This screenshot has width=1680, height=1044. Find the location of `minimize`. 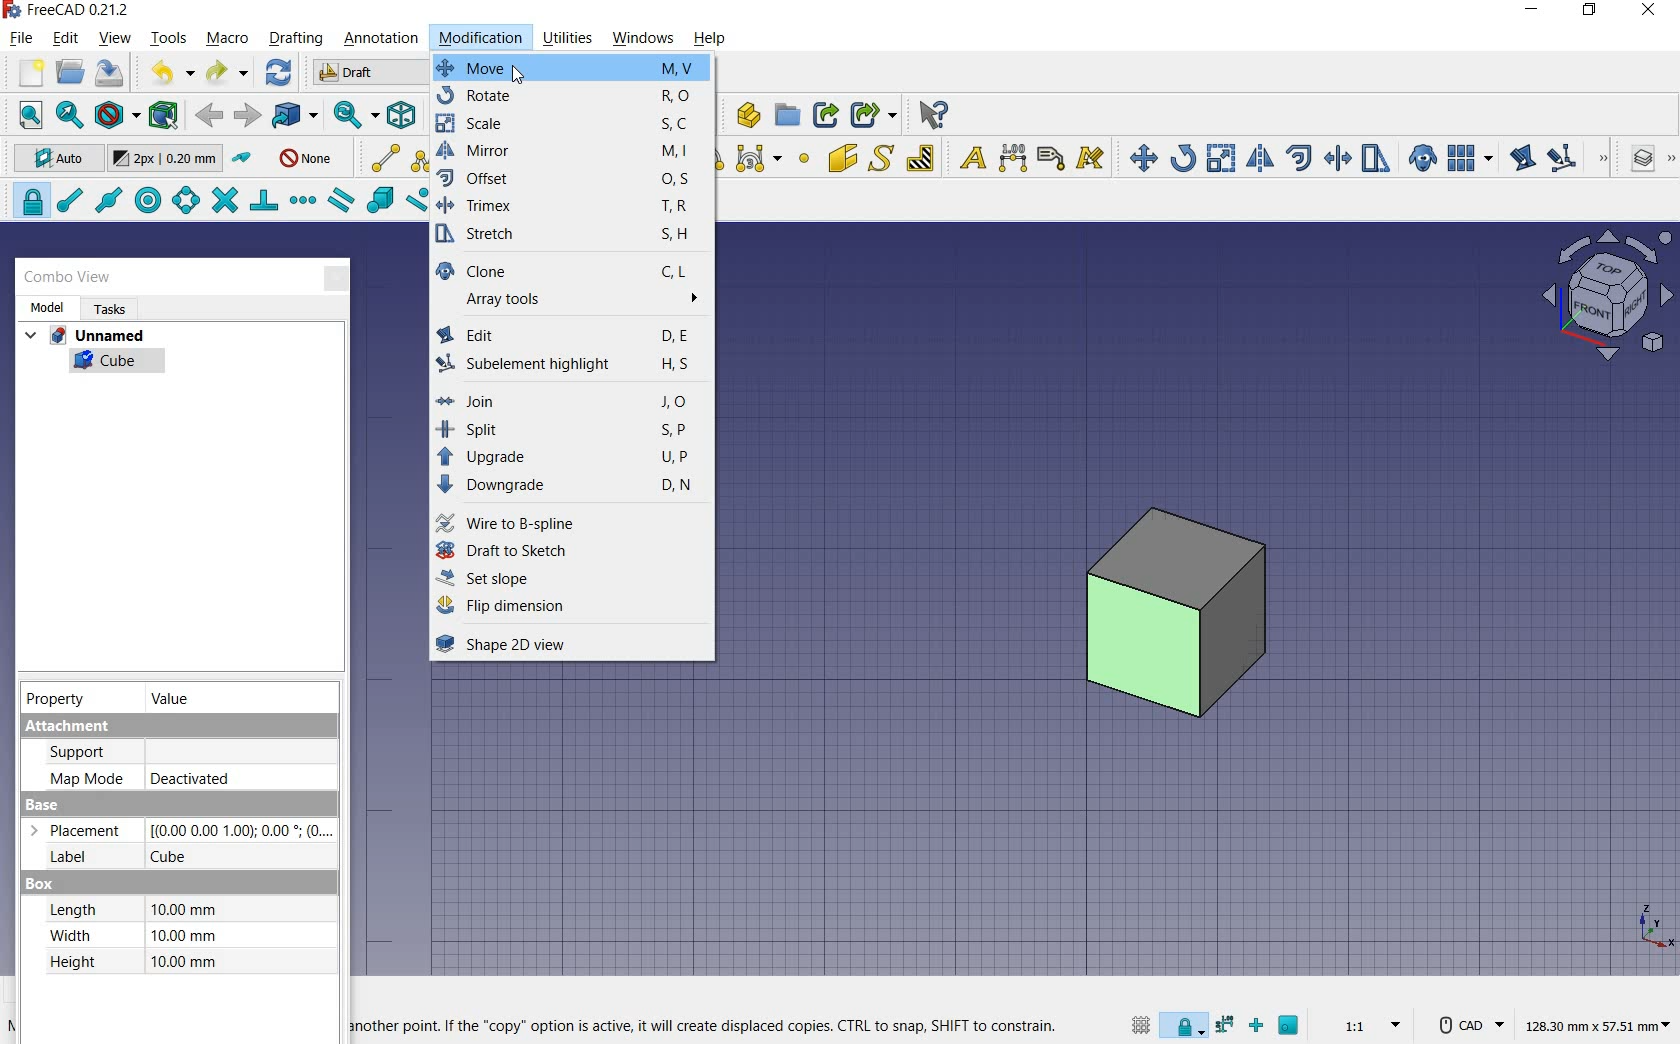

minimize is located at coordinates (1533, 12).